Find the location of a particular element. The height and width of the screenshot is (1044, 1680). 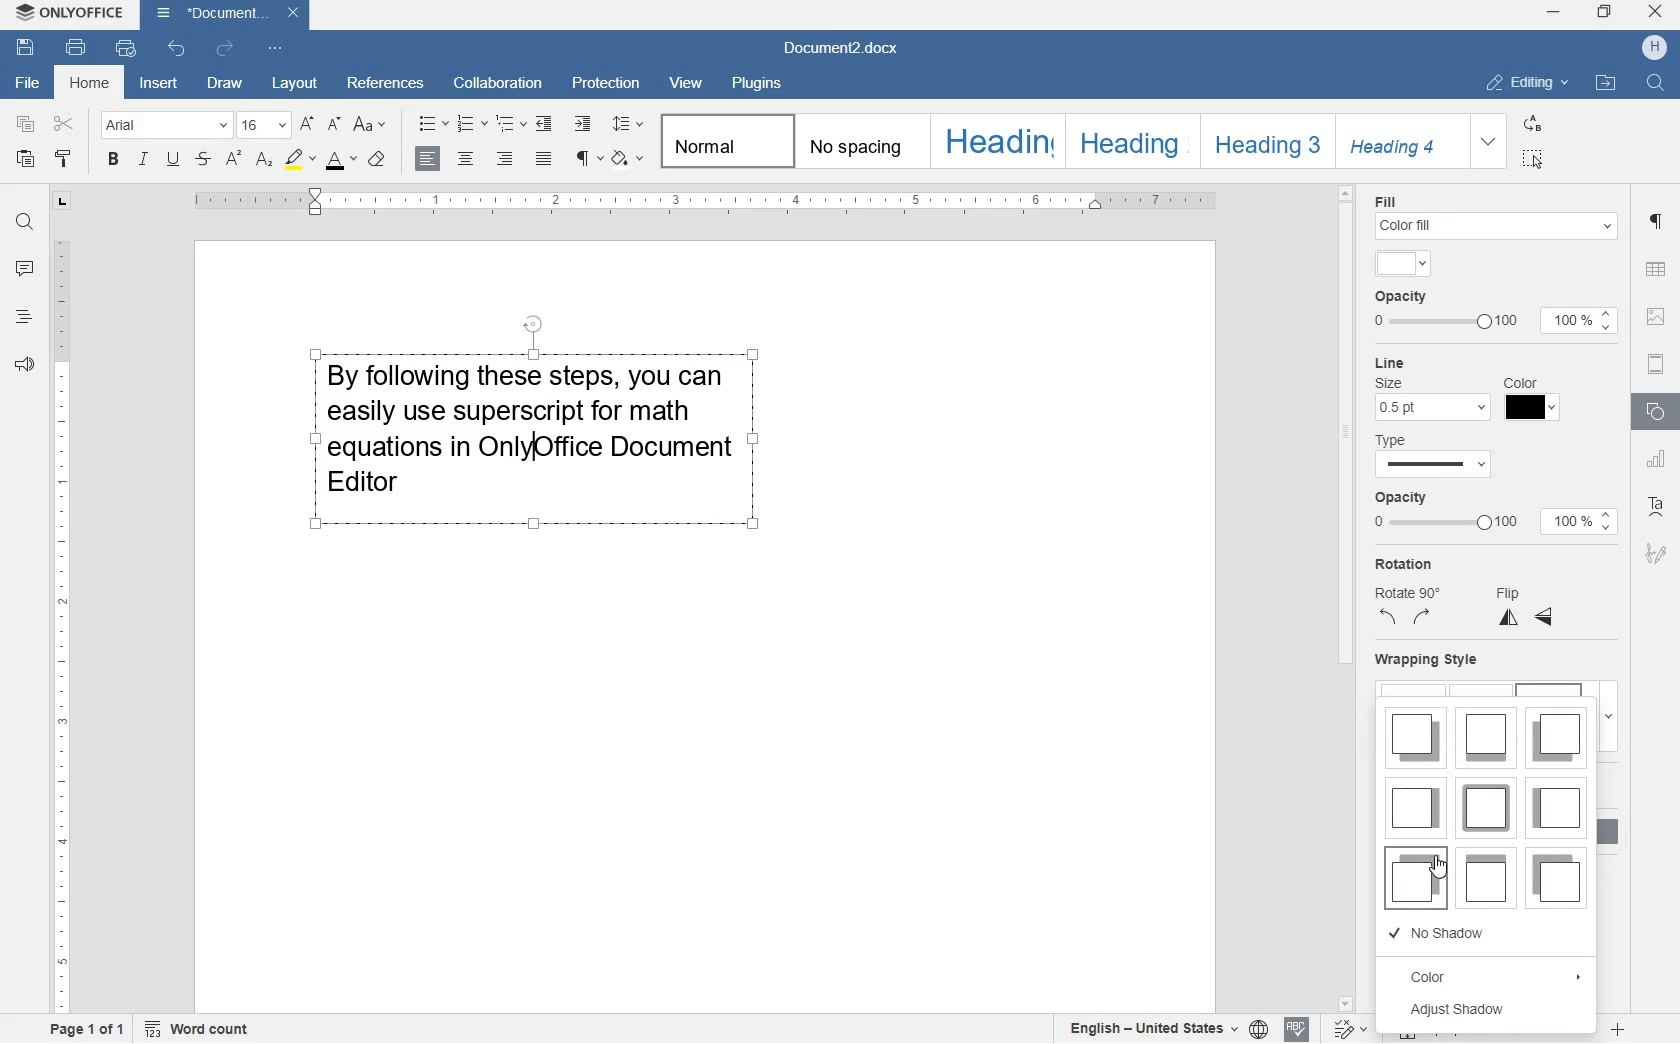

HEADING 4 is located at coordinates (1396, 142).